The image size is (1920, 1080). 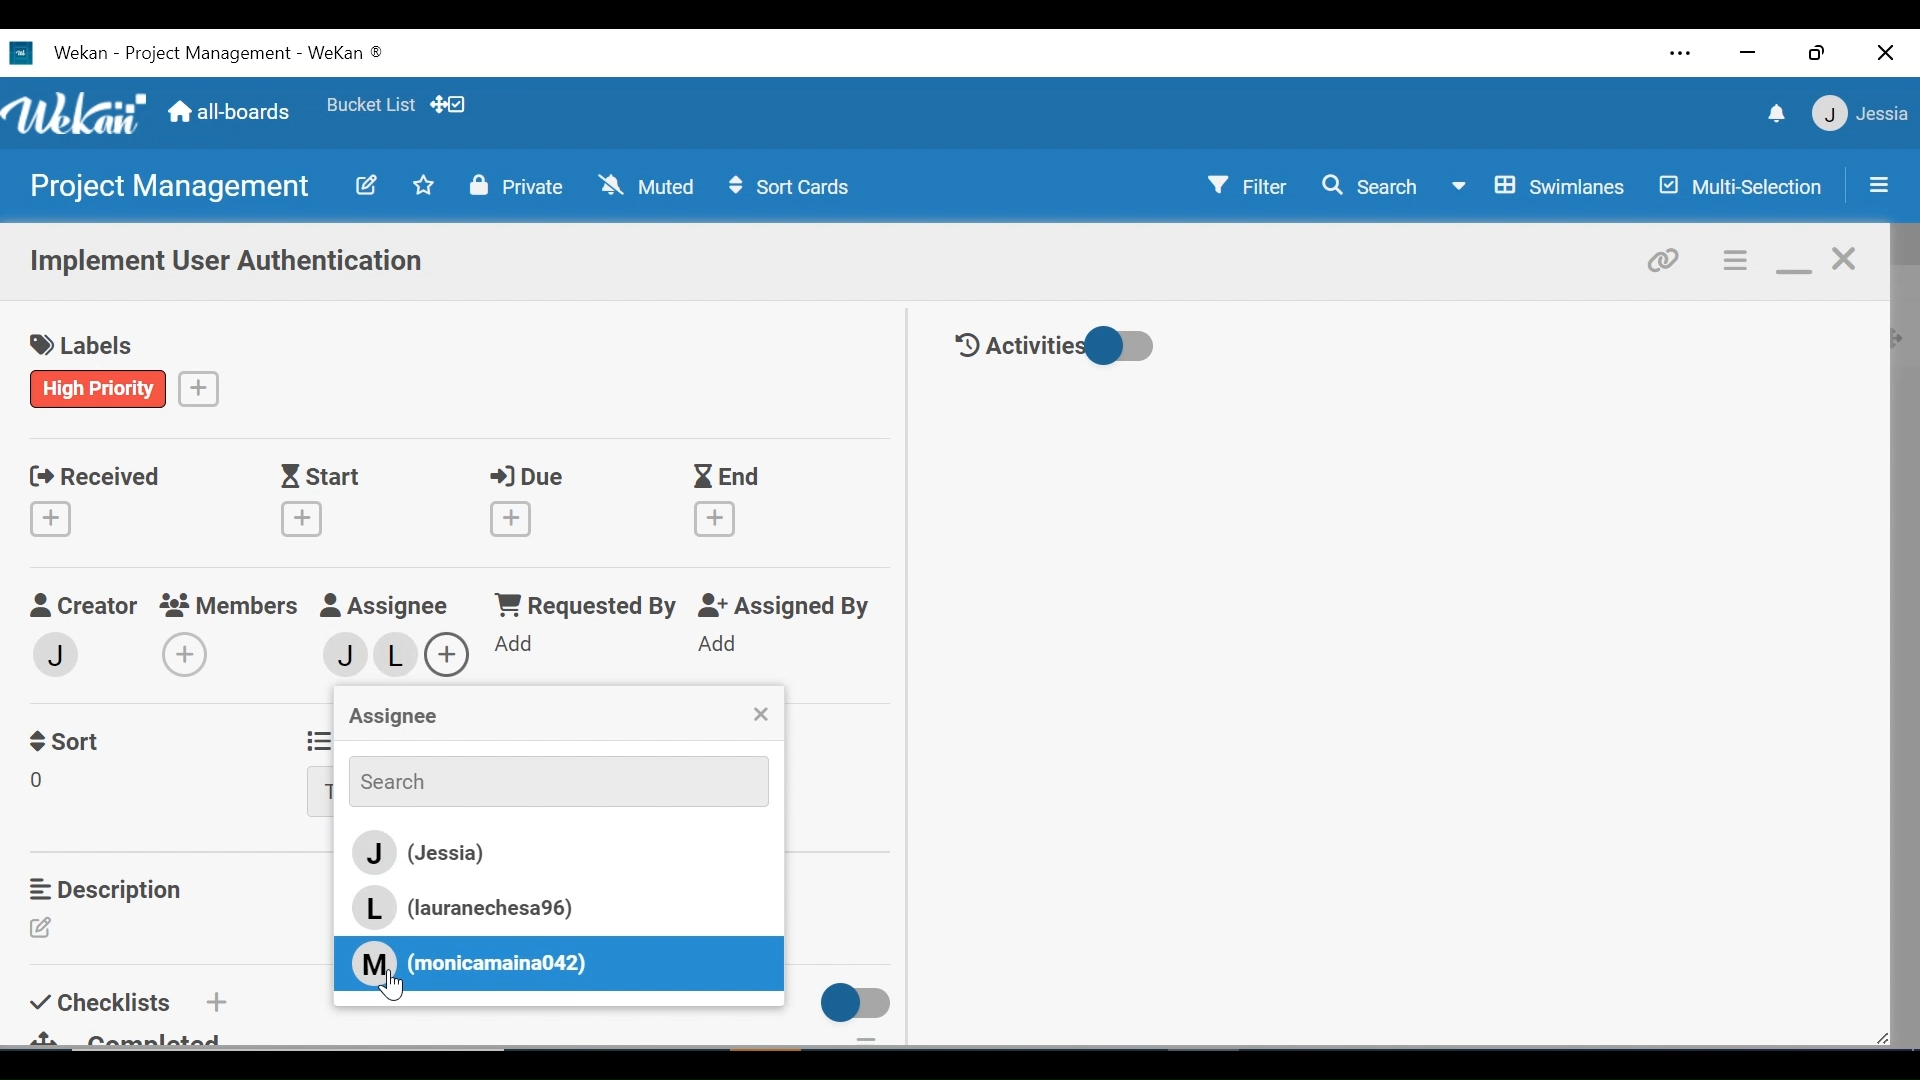 What do you see at coordinates (1887, 52) in the screenshot?
I see `Close` at bounding box center [1887, 52].